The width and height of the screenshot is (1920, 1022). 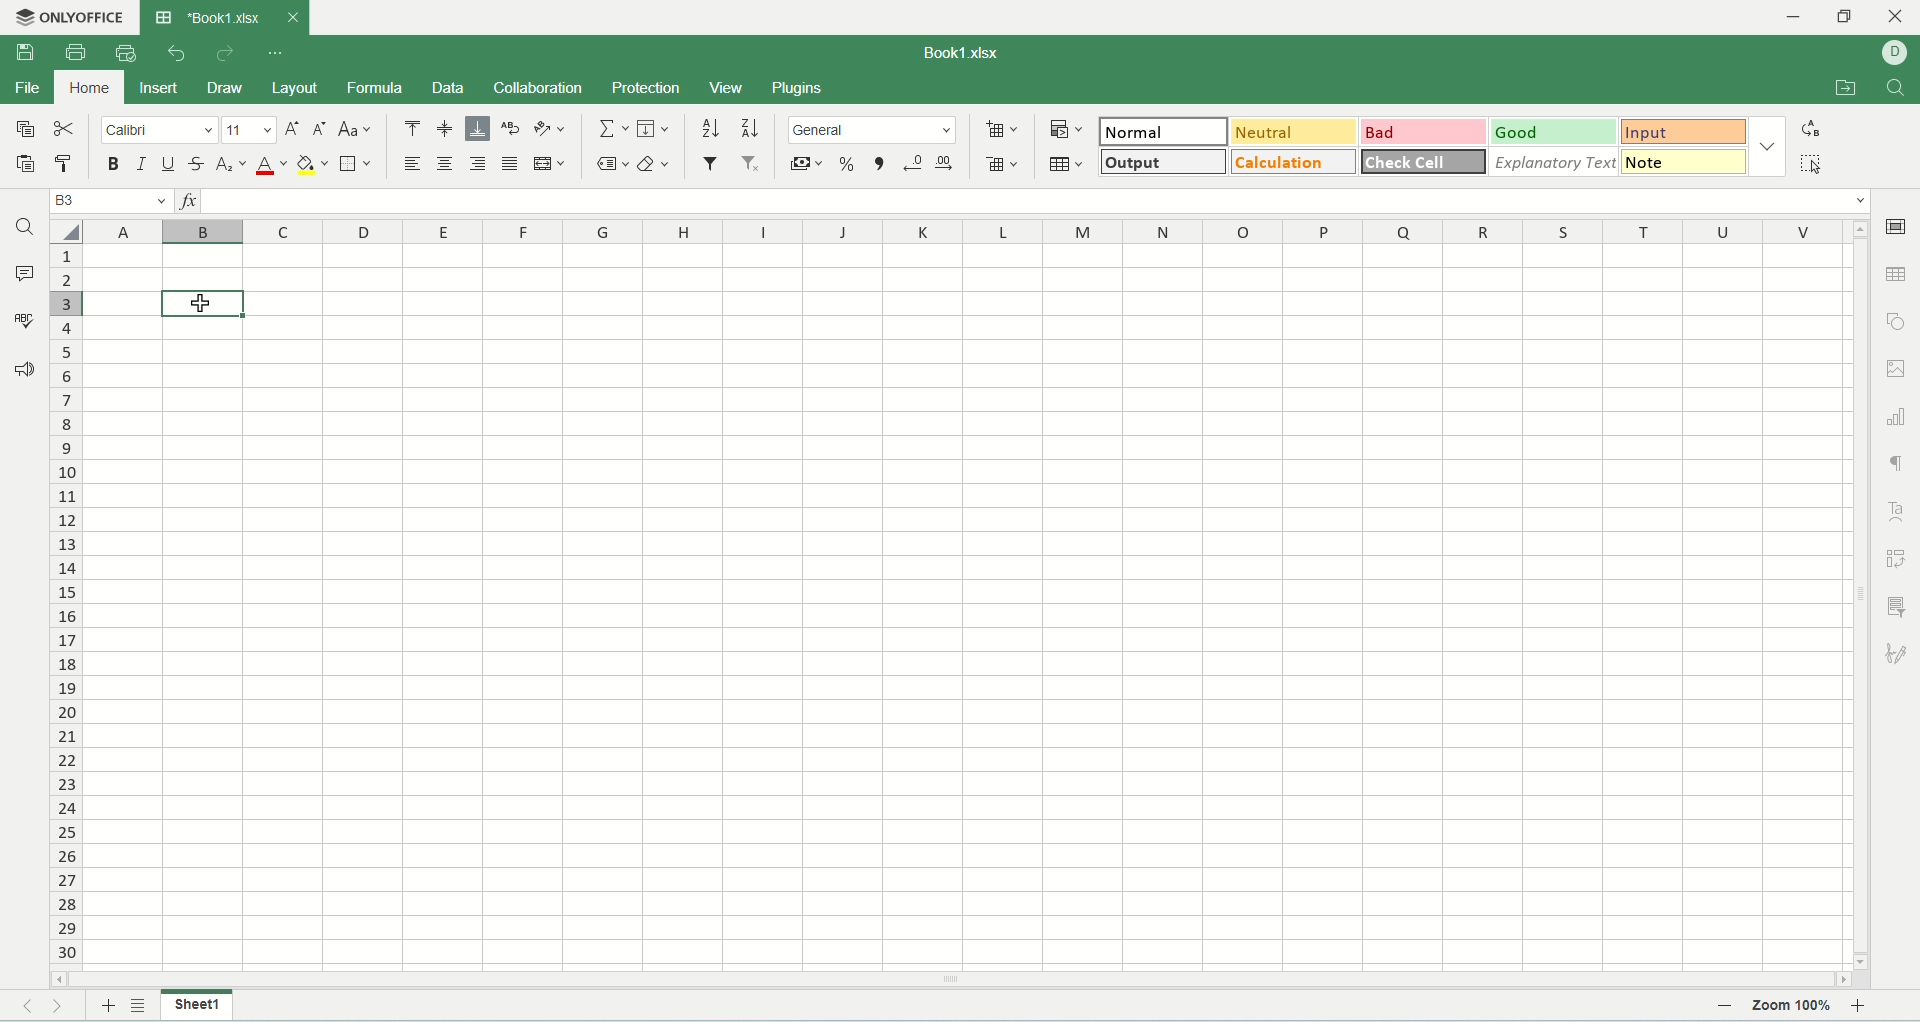 I want to click on open file location, so click(x=1847, y=90).